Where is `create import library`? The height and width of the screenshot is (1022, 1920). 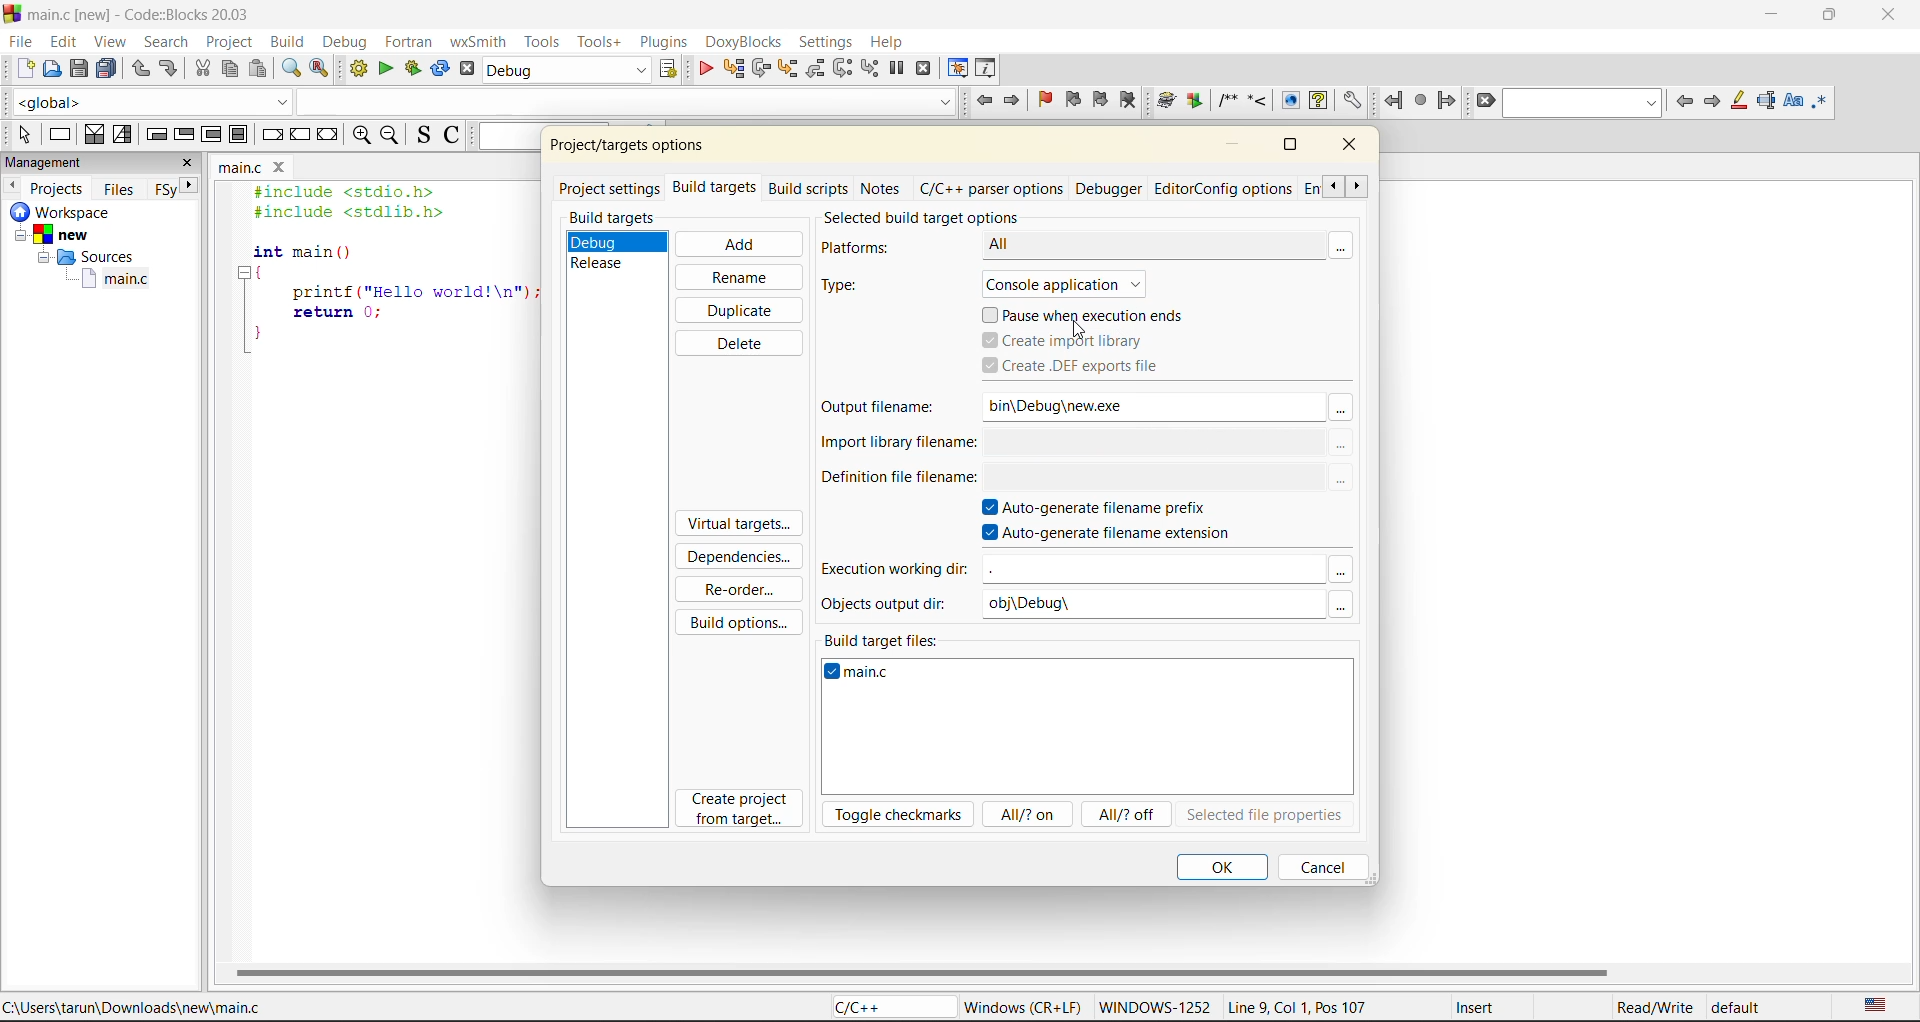 create import library is located at coordinates (1067, 340).